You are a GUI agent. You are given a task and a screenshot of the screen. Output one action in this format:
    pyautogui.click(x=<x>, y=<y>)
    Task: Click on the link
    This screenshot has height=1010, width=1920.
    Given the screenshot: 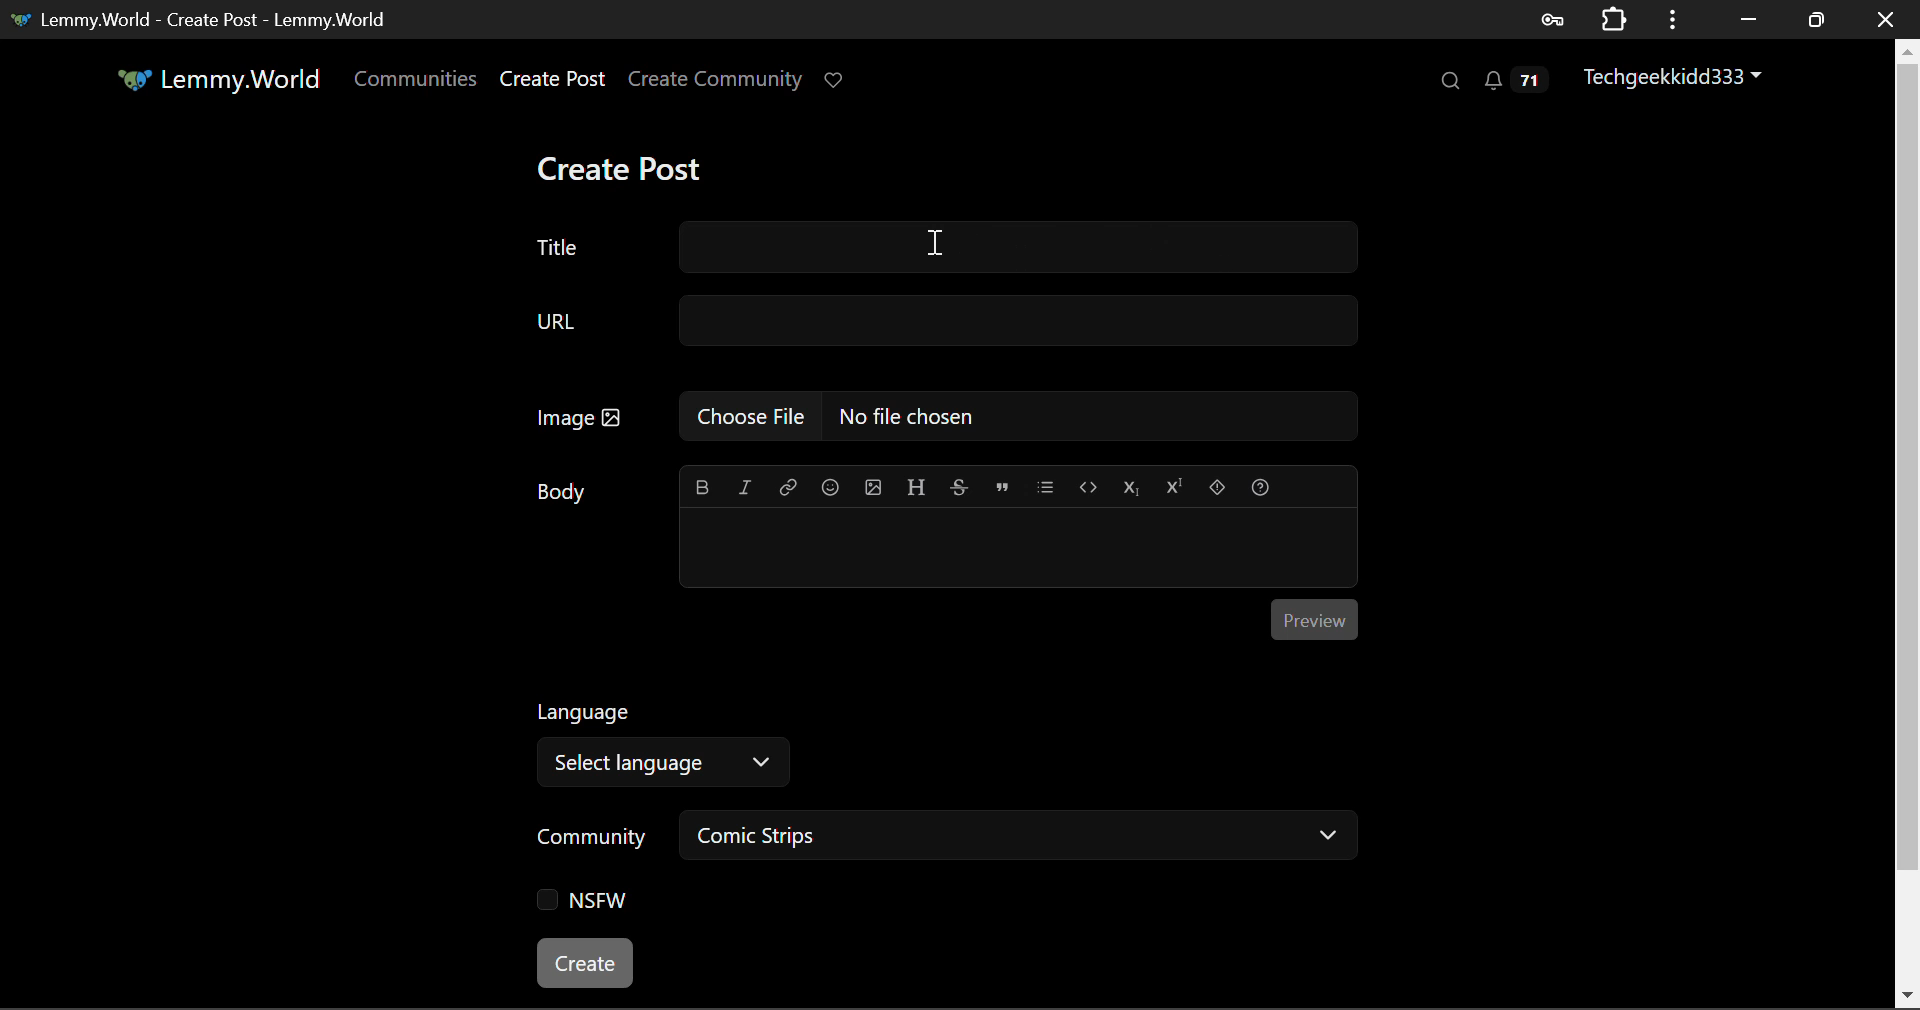 What is the action you would take?
    pyautogui.click(x=787, y=483)
    